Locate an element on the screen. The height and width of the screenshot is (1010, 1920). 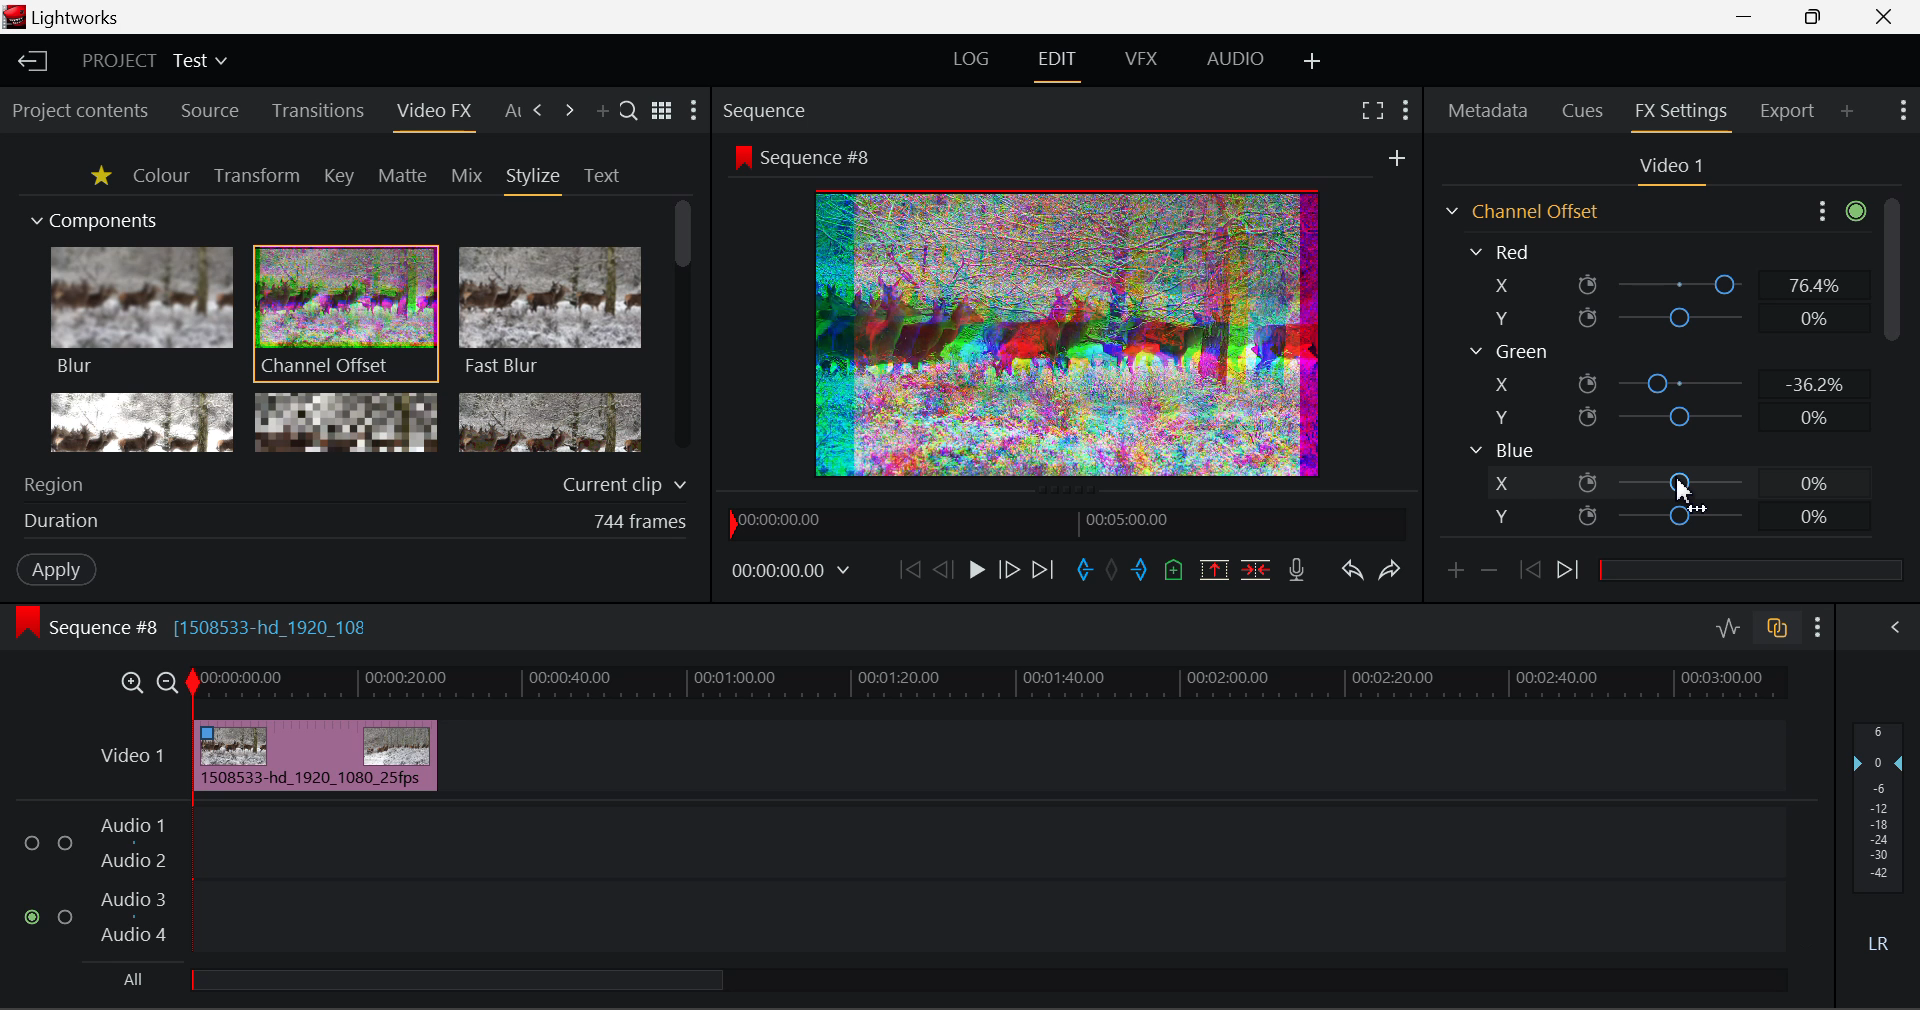
Frame Duration is located at coordinates (356, 523).